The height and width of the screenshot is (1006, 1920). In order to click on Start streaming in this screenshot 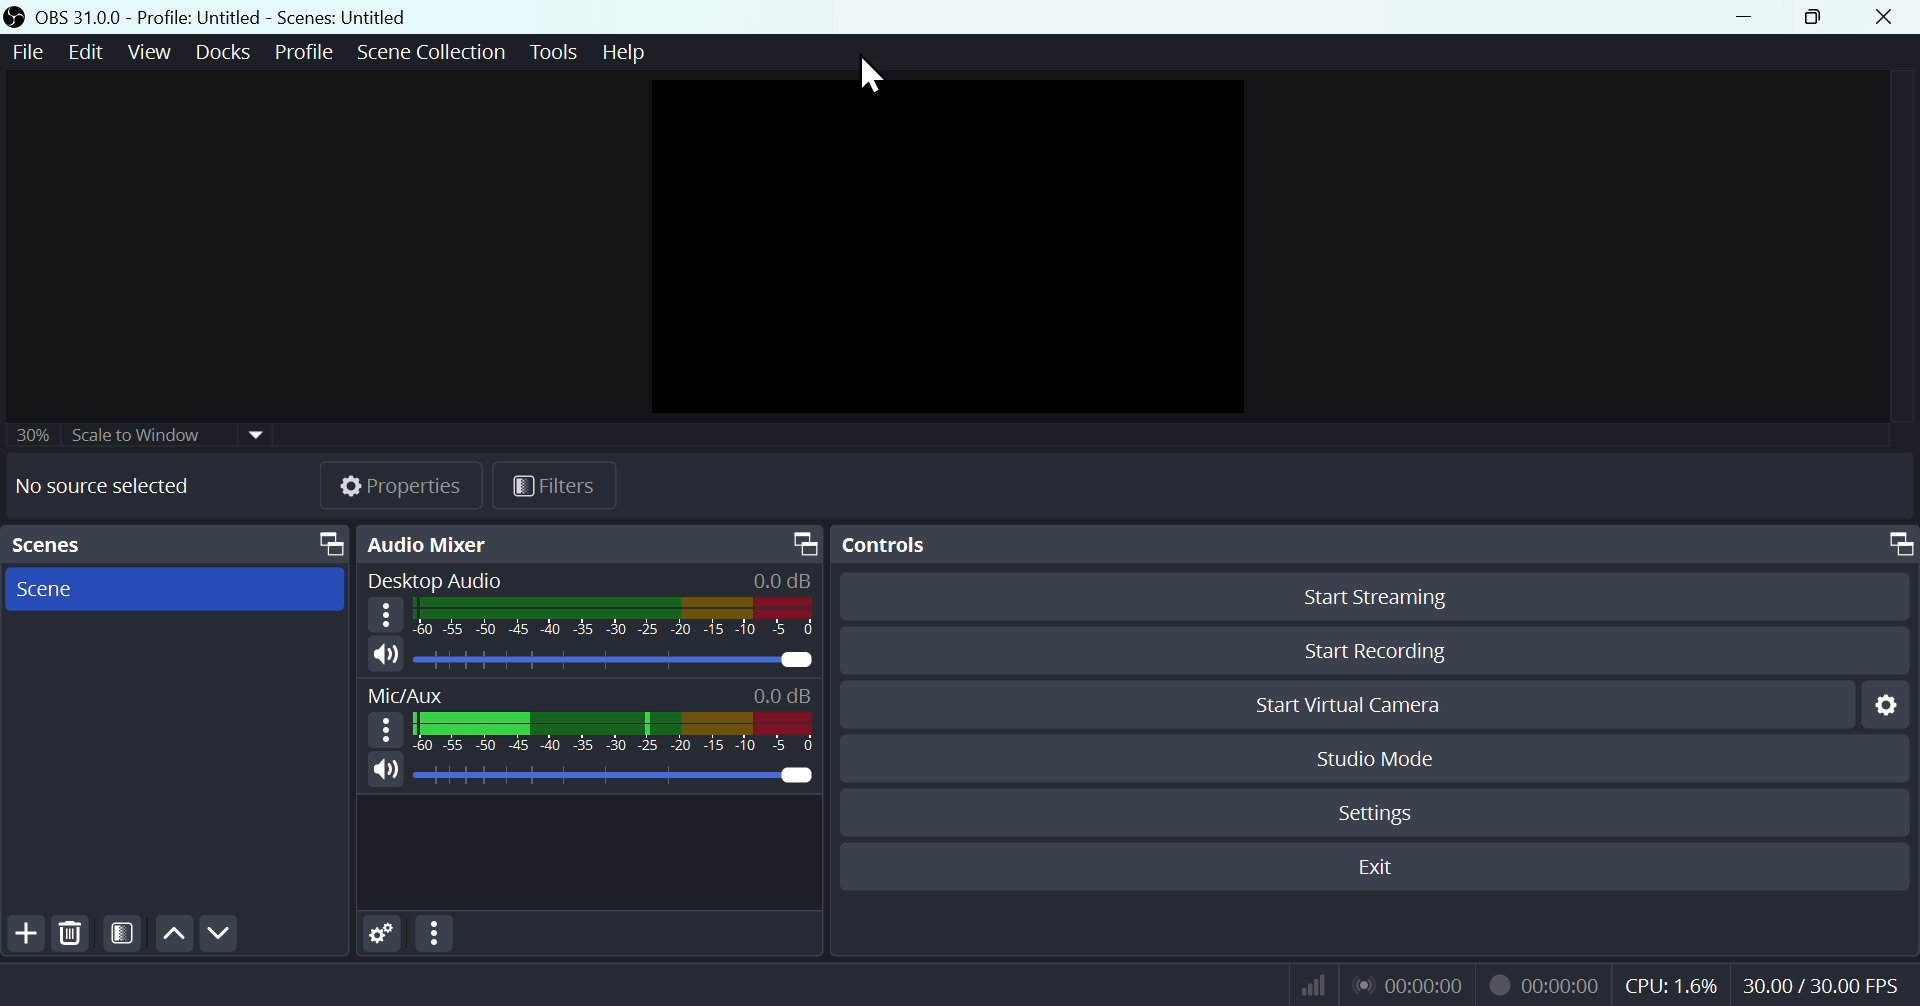, I will do `click(1371, 599)`.